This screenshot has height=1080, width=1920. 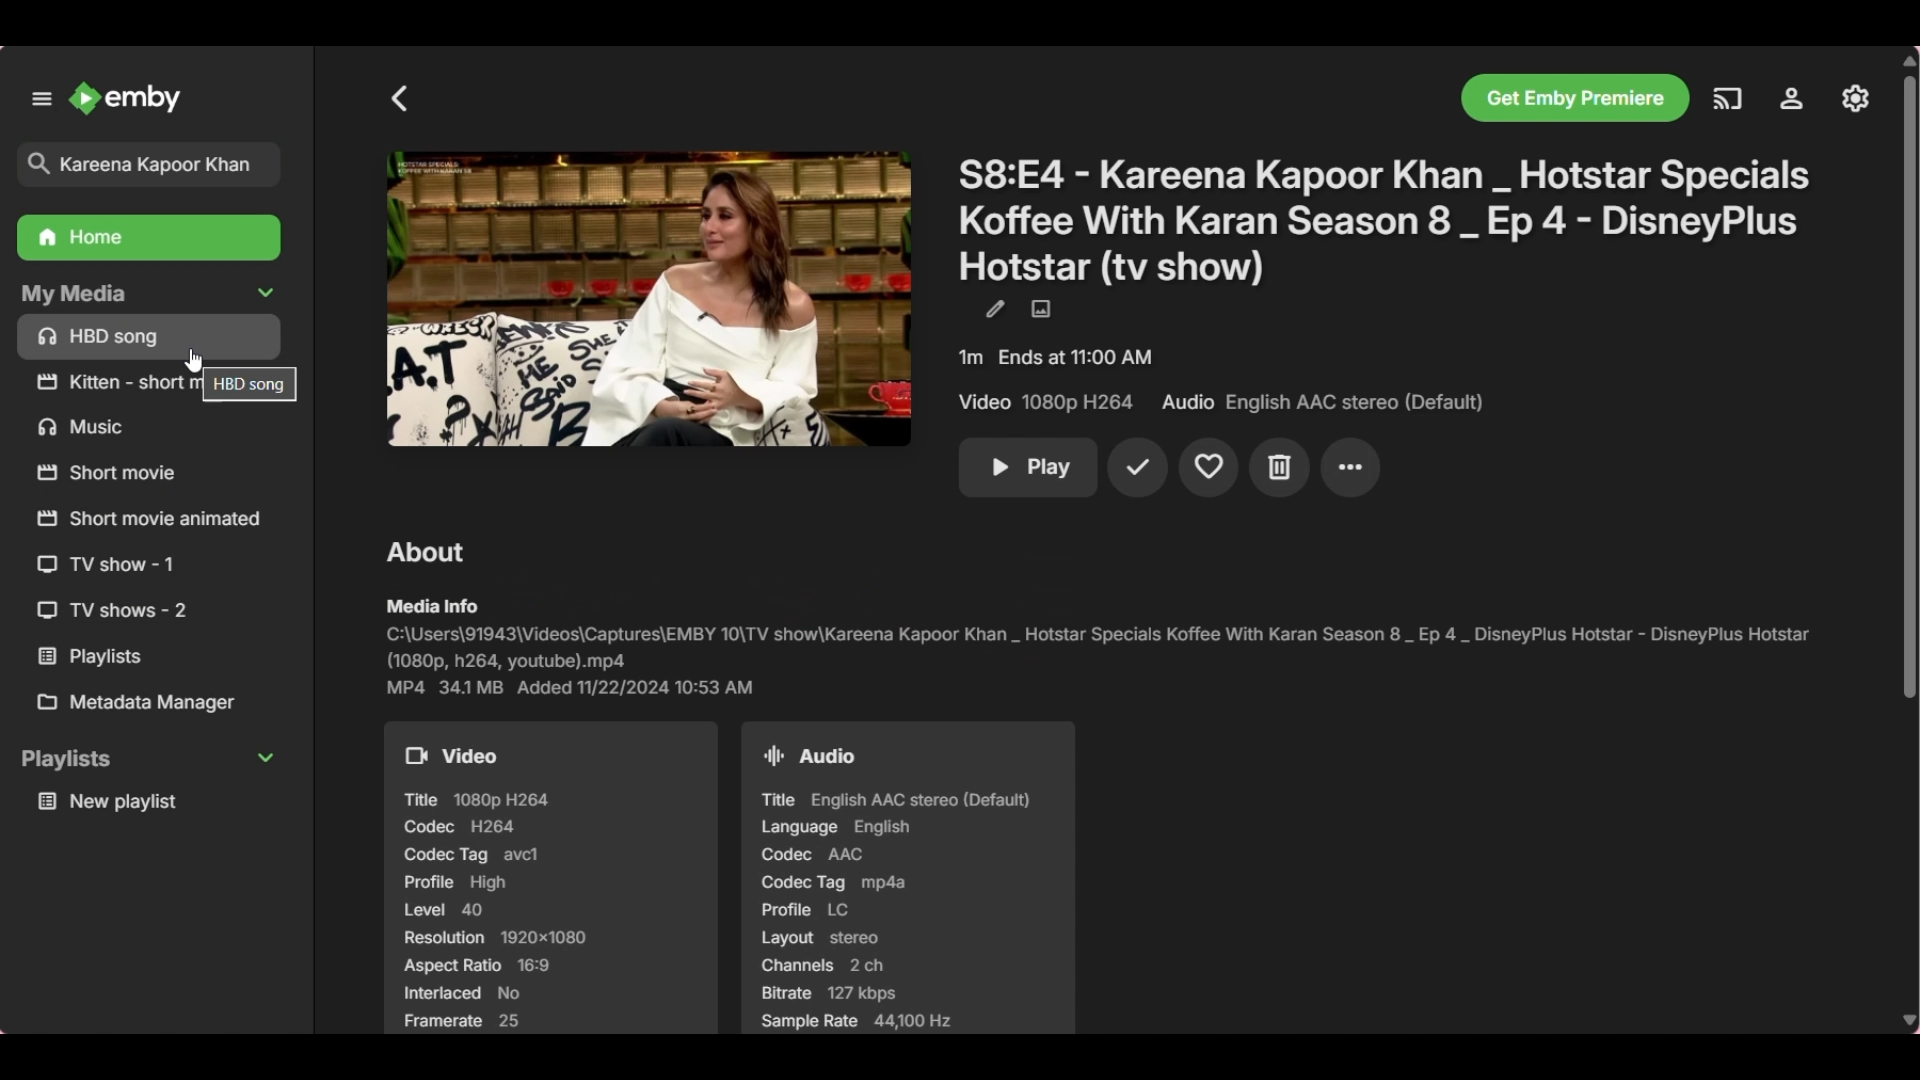 I want to click on Mark played, so click(x=1138, y=467).